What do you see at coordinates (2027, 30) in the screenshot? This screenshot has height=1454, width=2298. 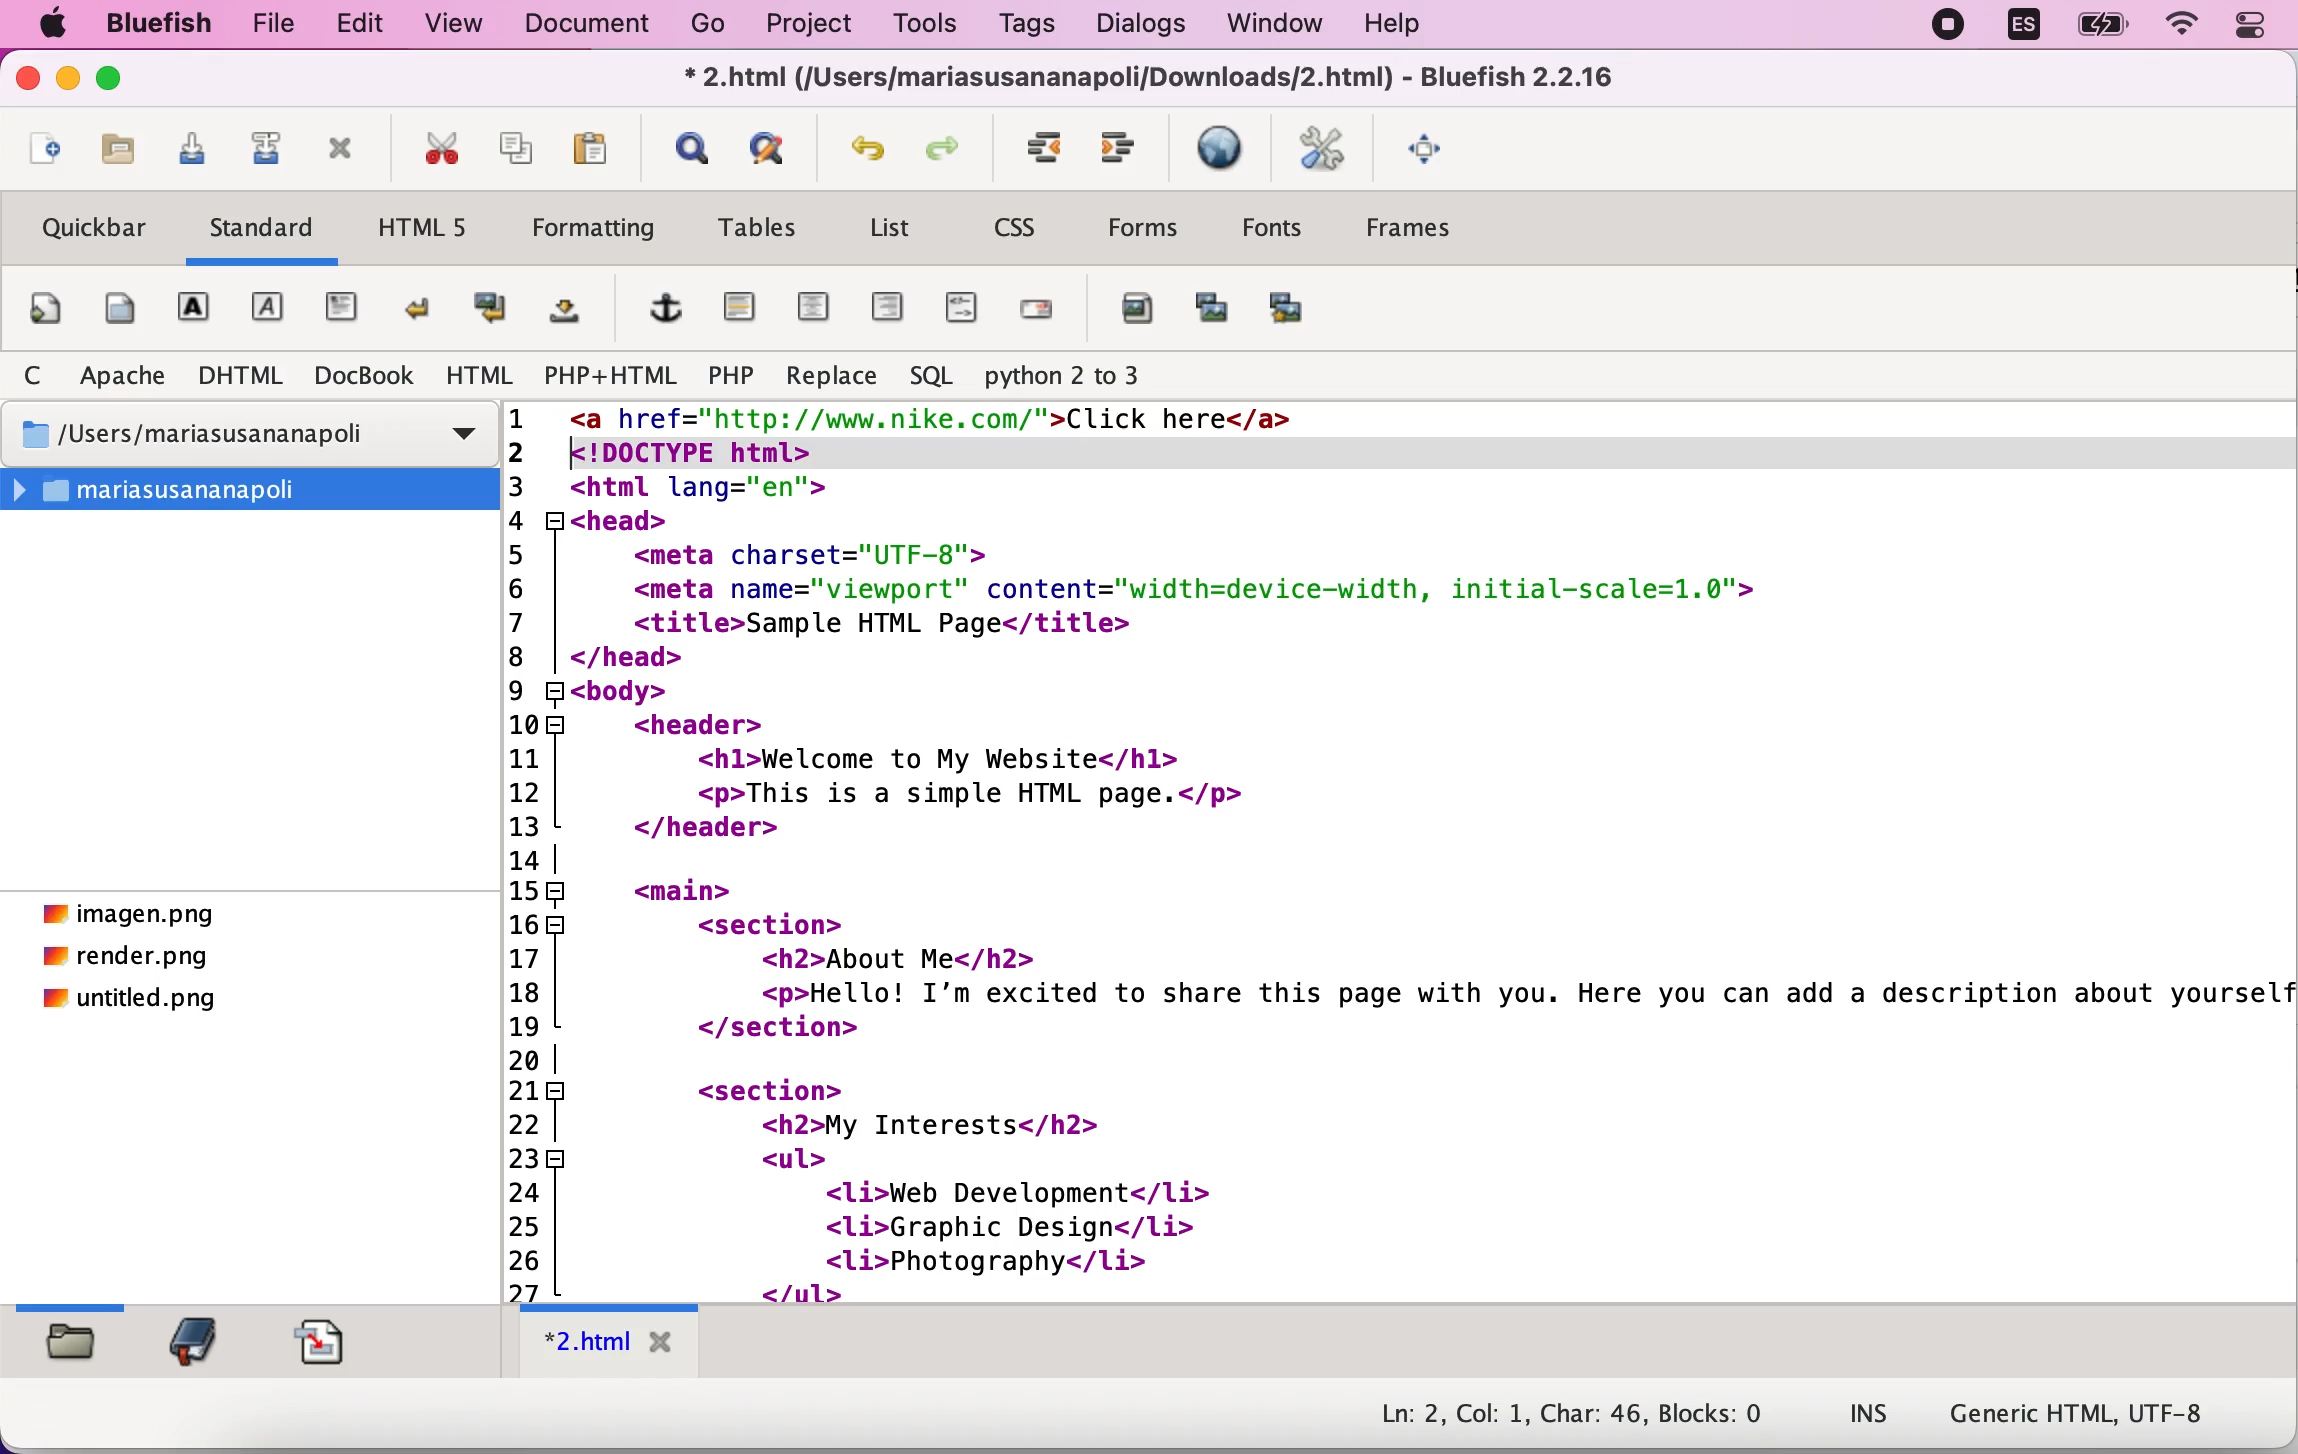 I see `language` at bounding box center [2027, 30].